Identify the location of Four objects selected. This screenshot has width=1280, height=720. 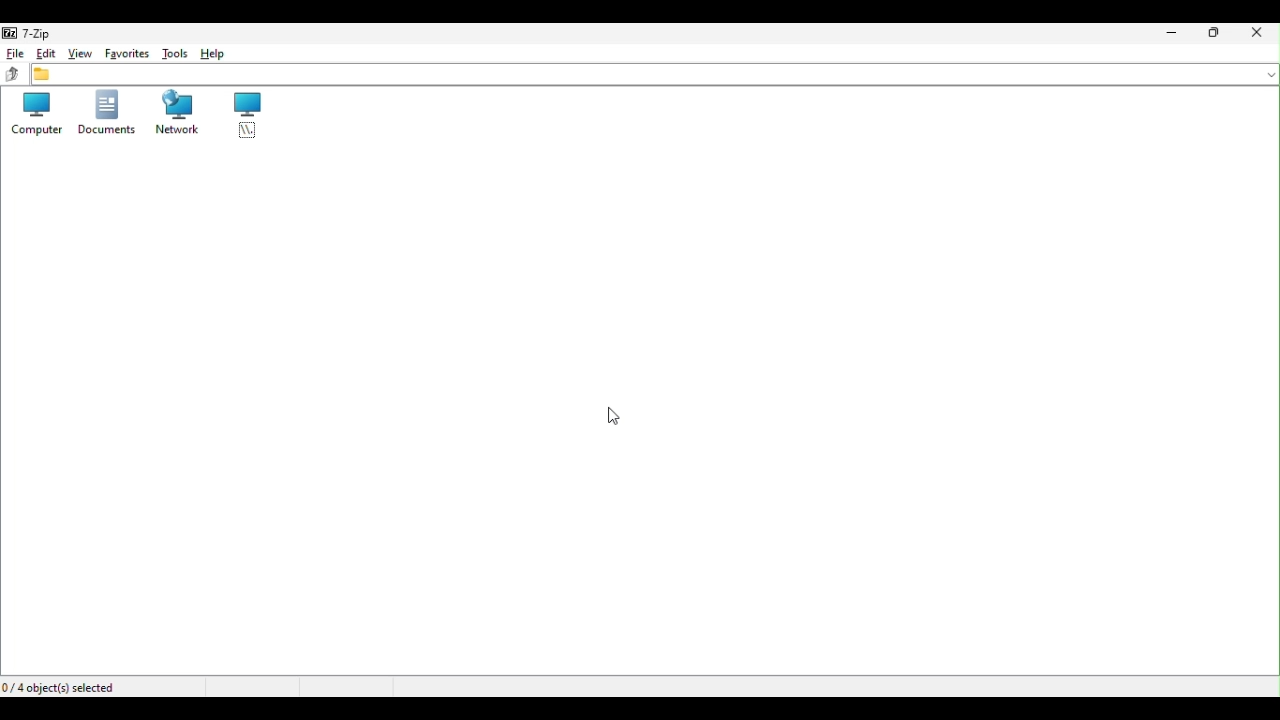
(63, 686).